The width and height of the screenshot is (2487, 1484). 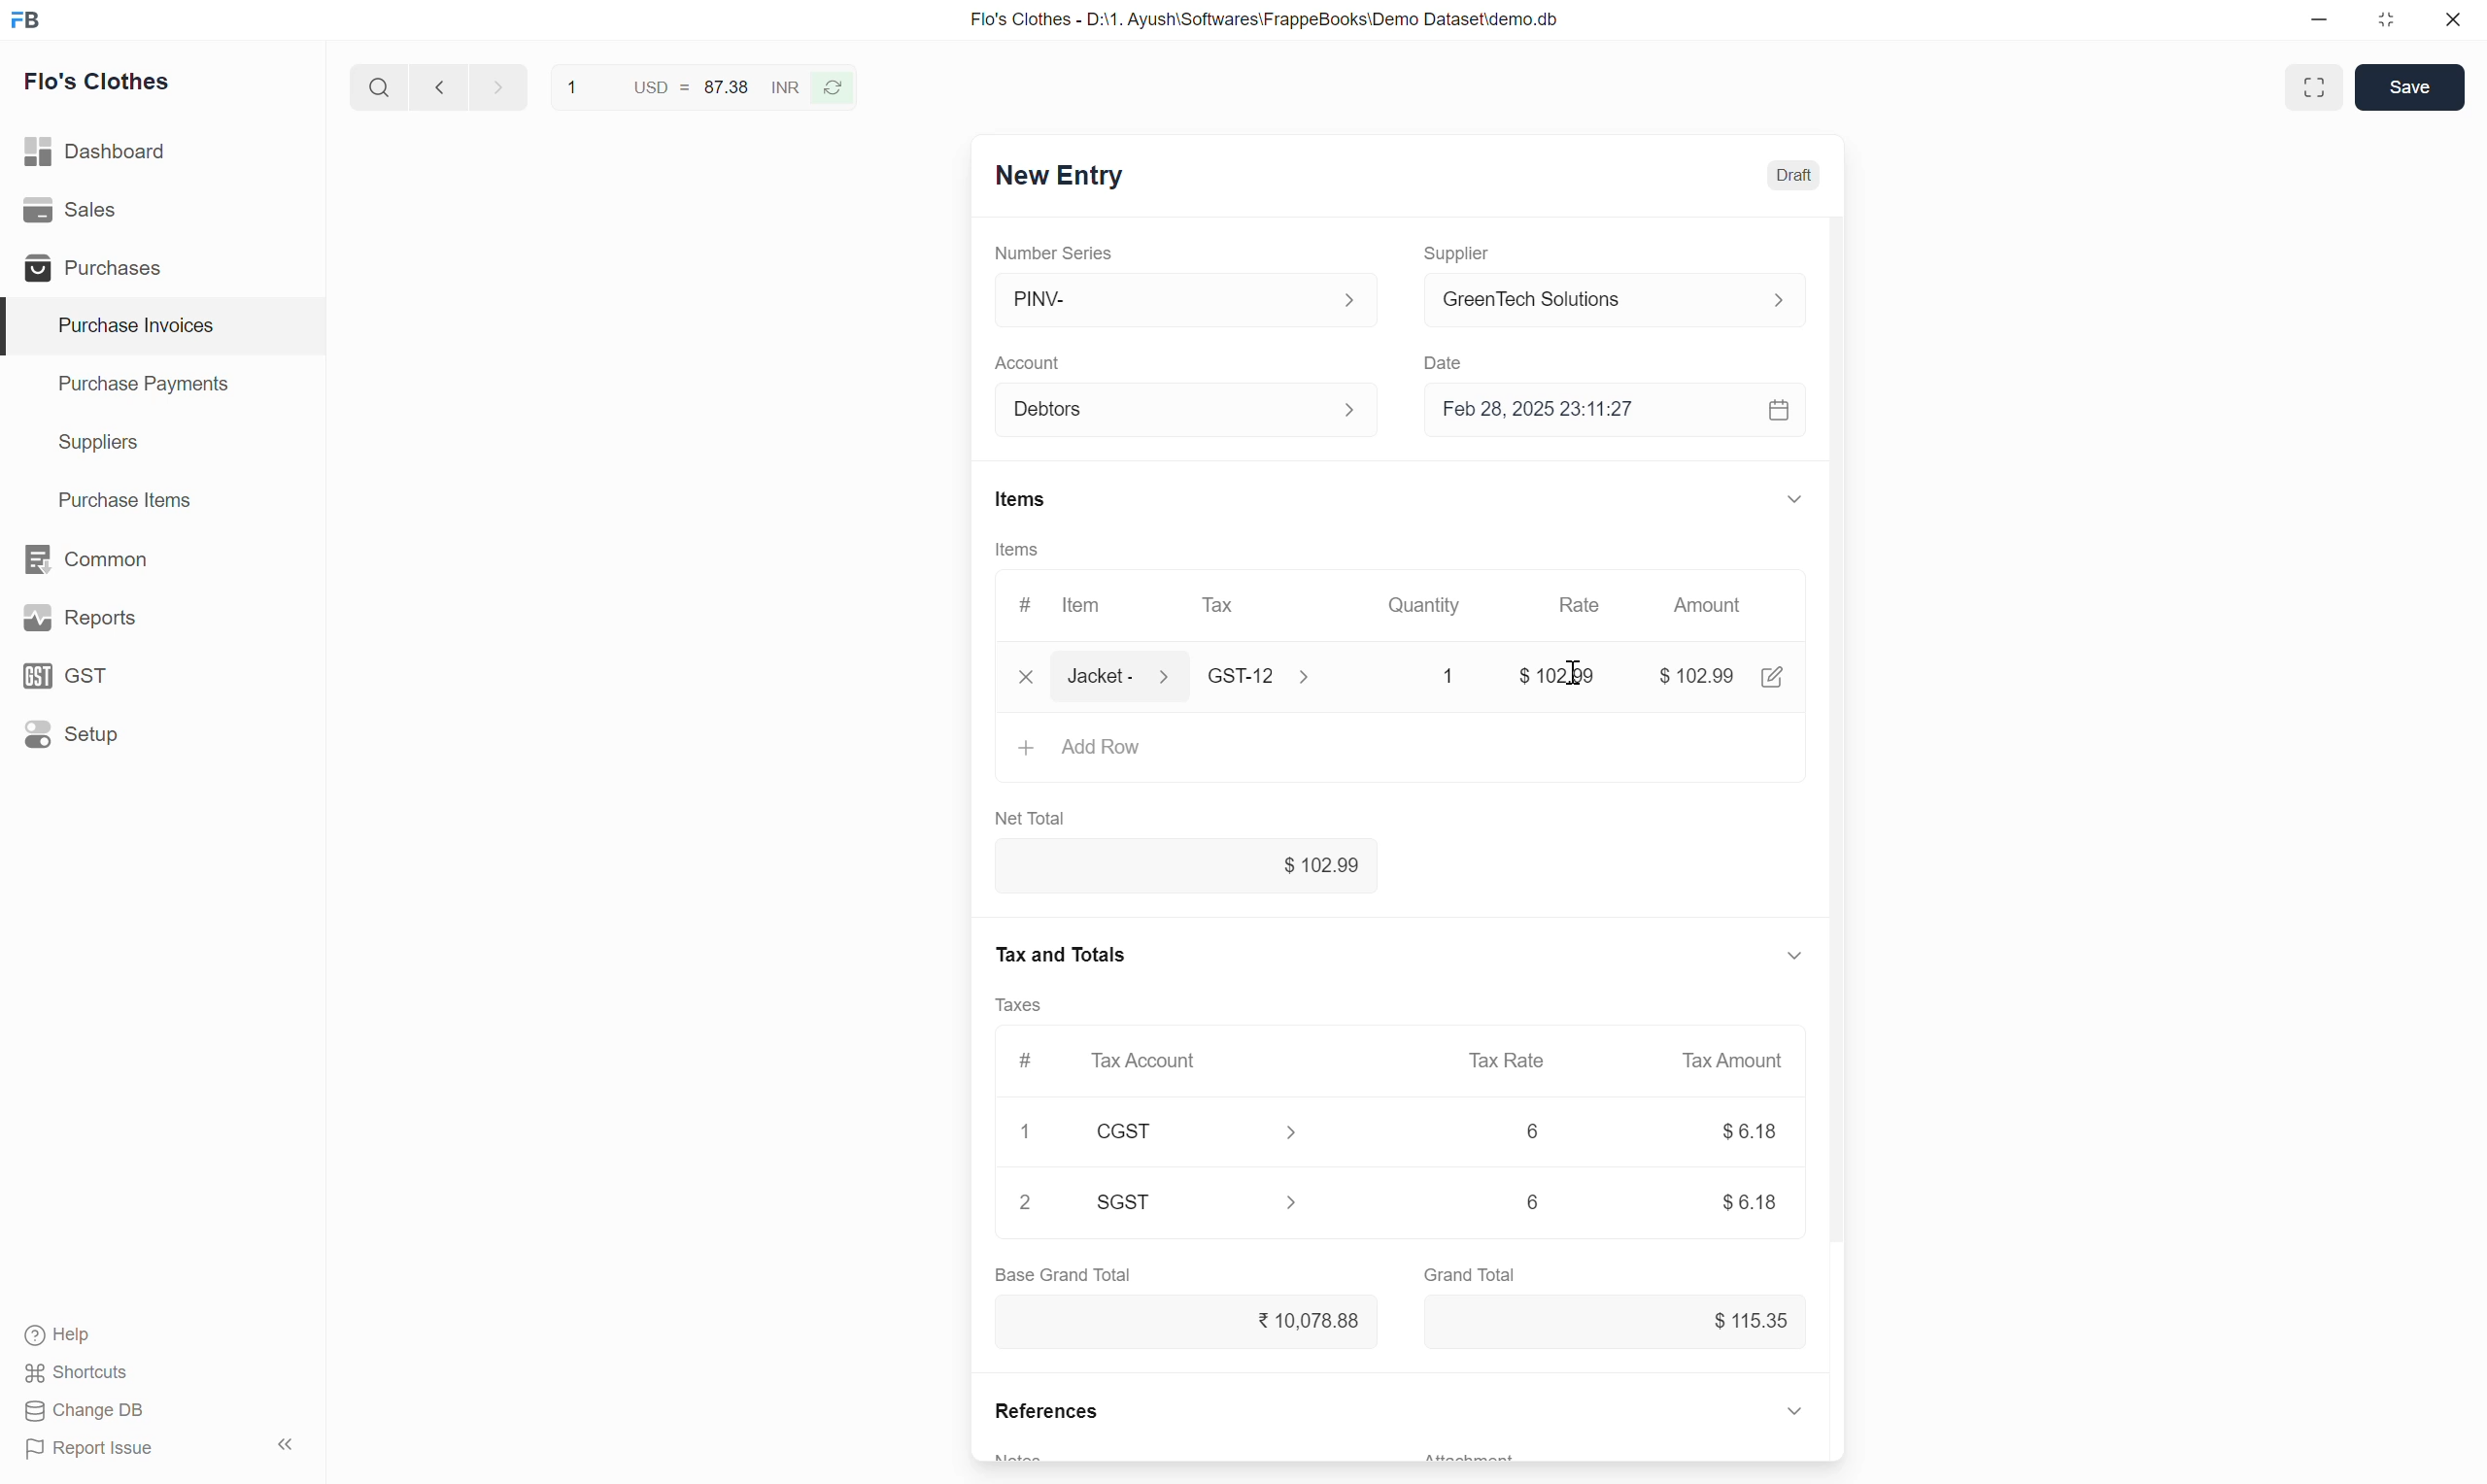 What do you see at coordinates (86, 1411) in the screenshot?
I see `Change DB` at bounding box center [86, 1411].